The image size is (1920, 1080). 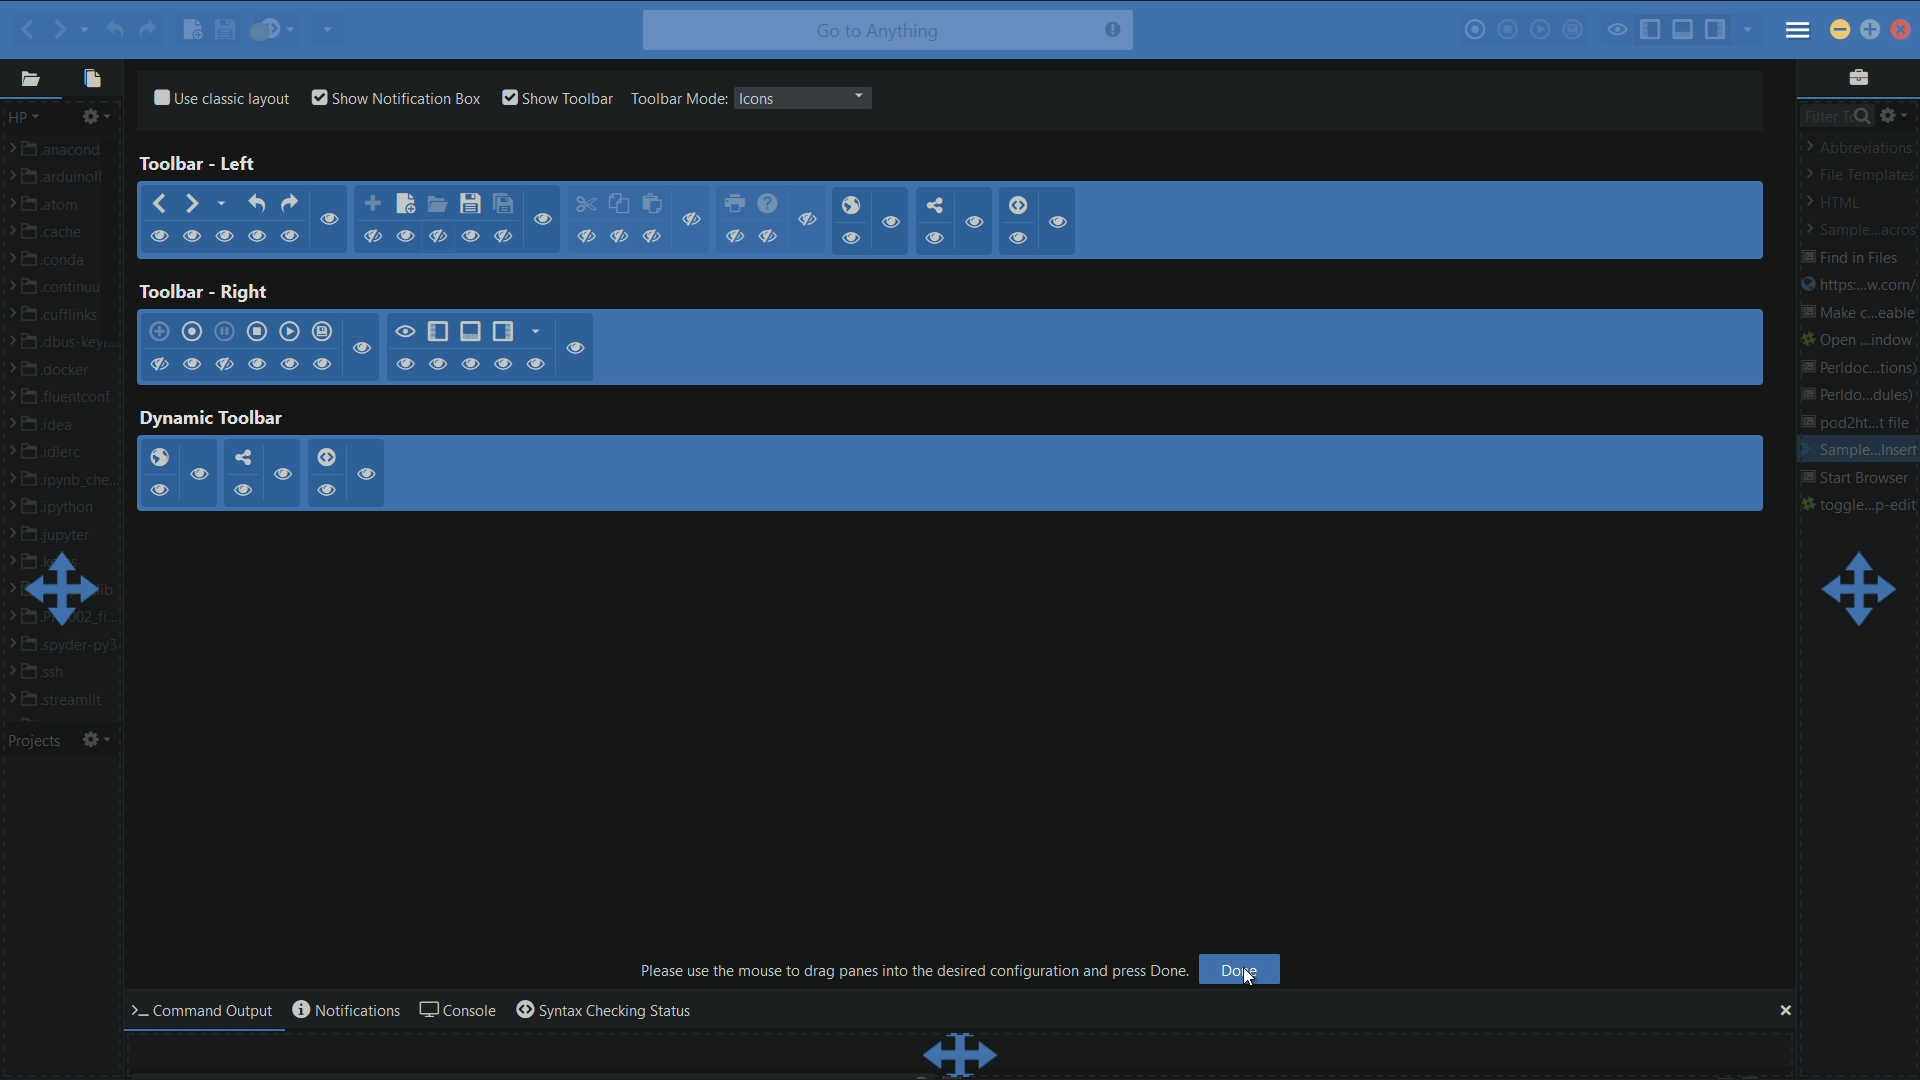 I want to click on html, so click(x=1841, y=203).